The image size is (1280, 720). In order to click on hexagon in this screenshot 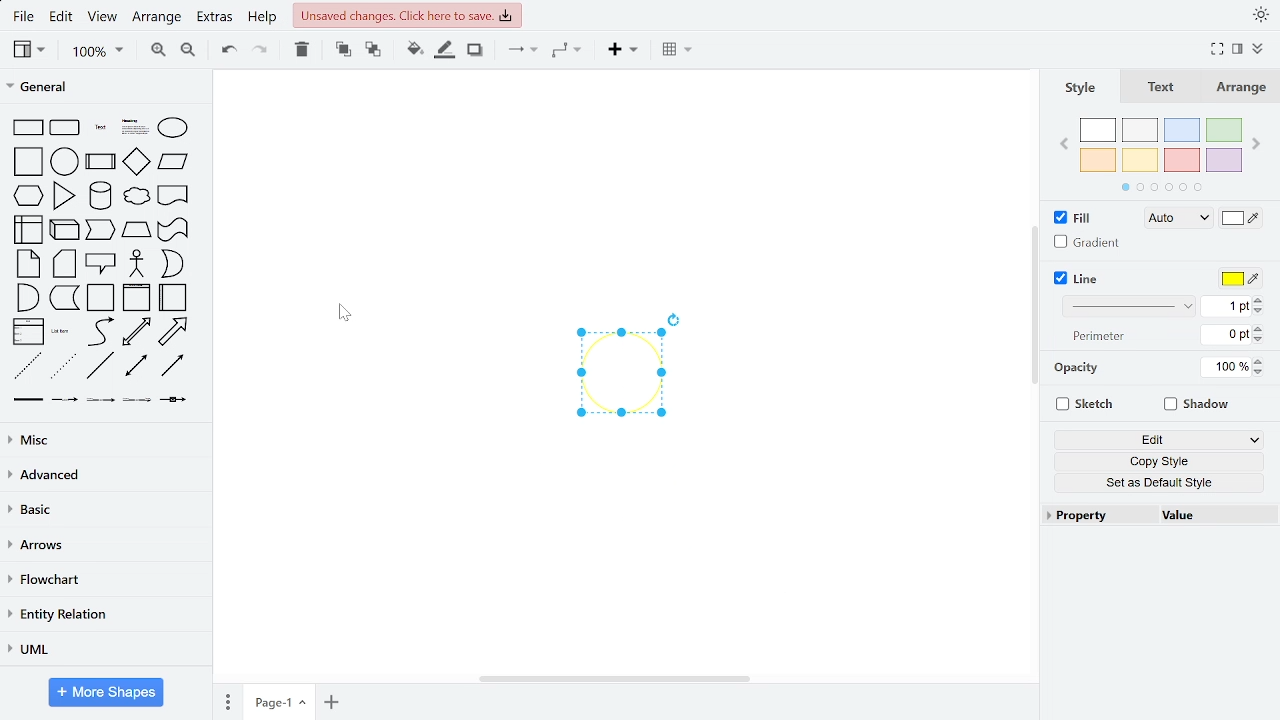, I will do `click(28, 196)`.